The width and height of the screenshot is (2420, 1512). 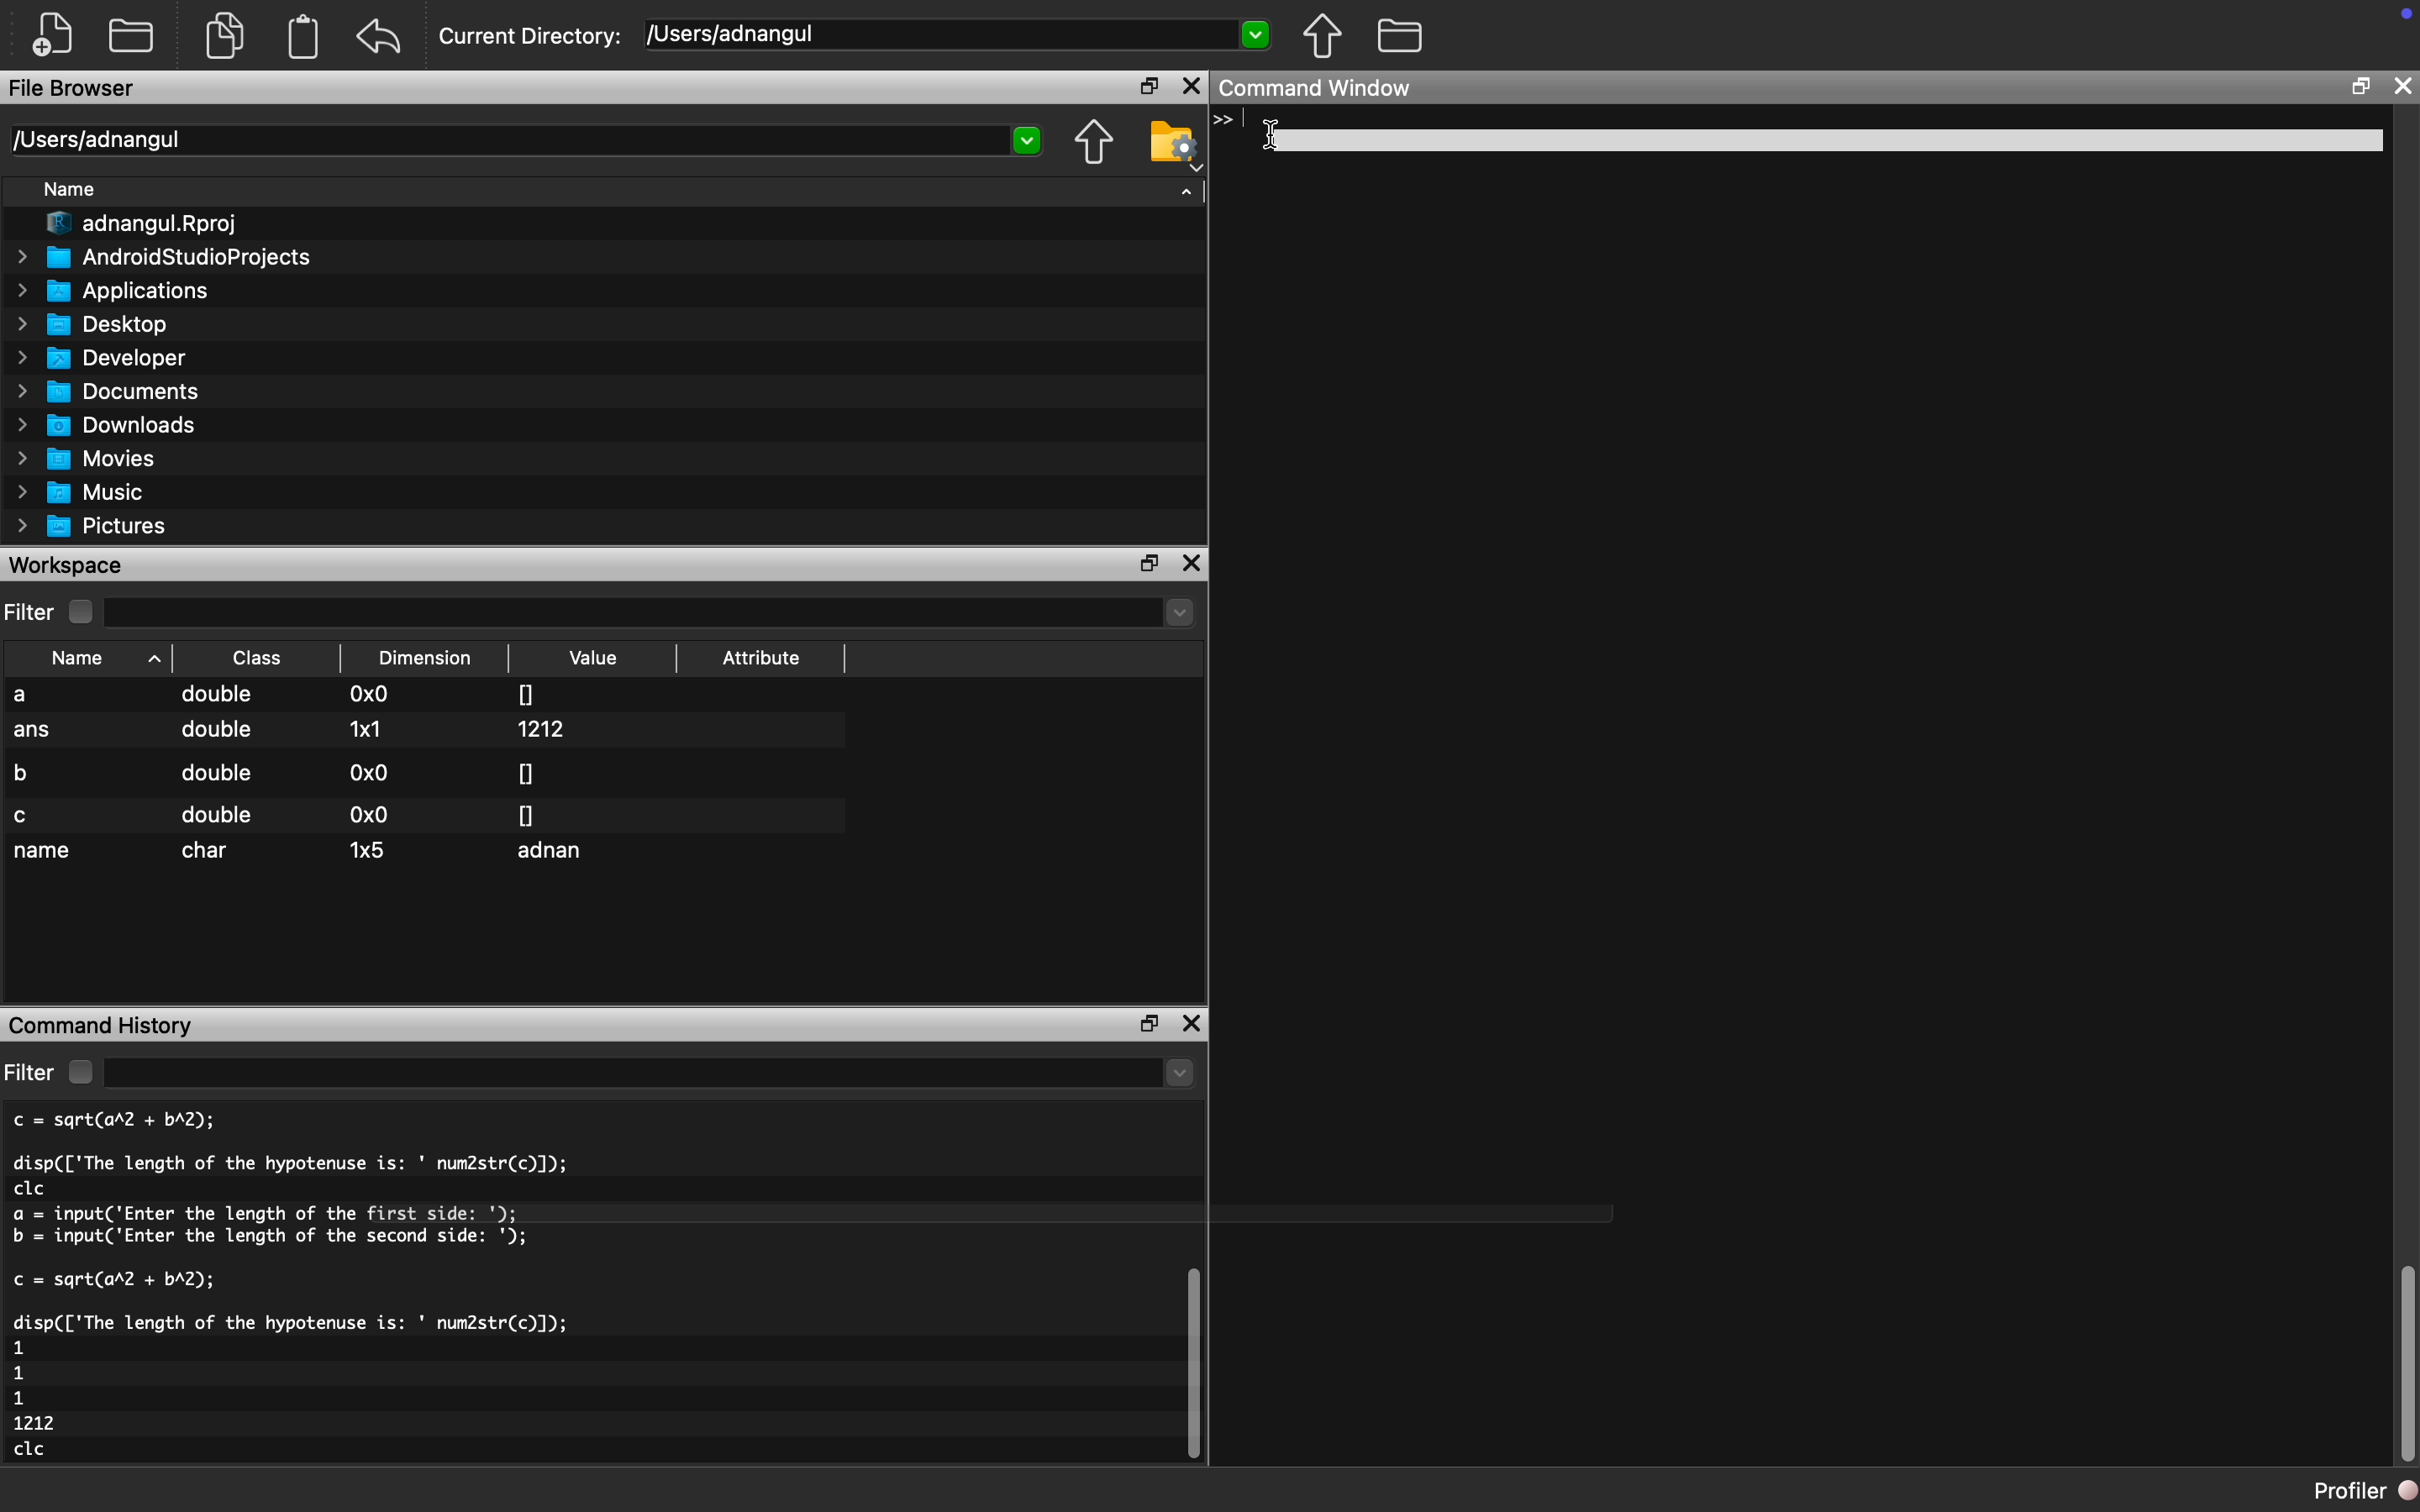 What do you see at coordinates (372, 696) in the screenshot?
I see `0x0` at bounding box center [372, 696].